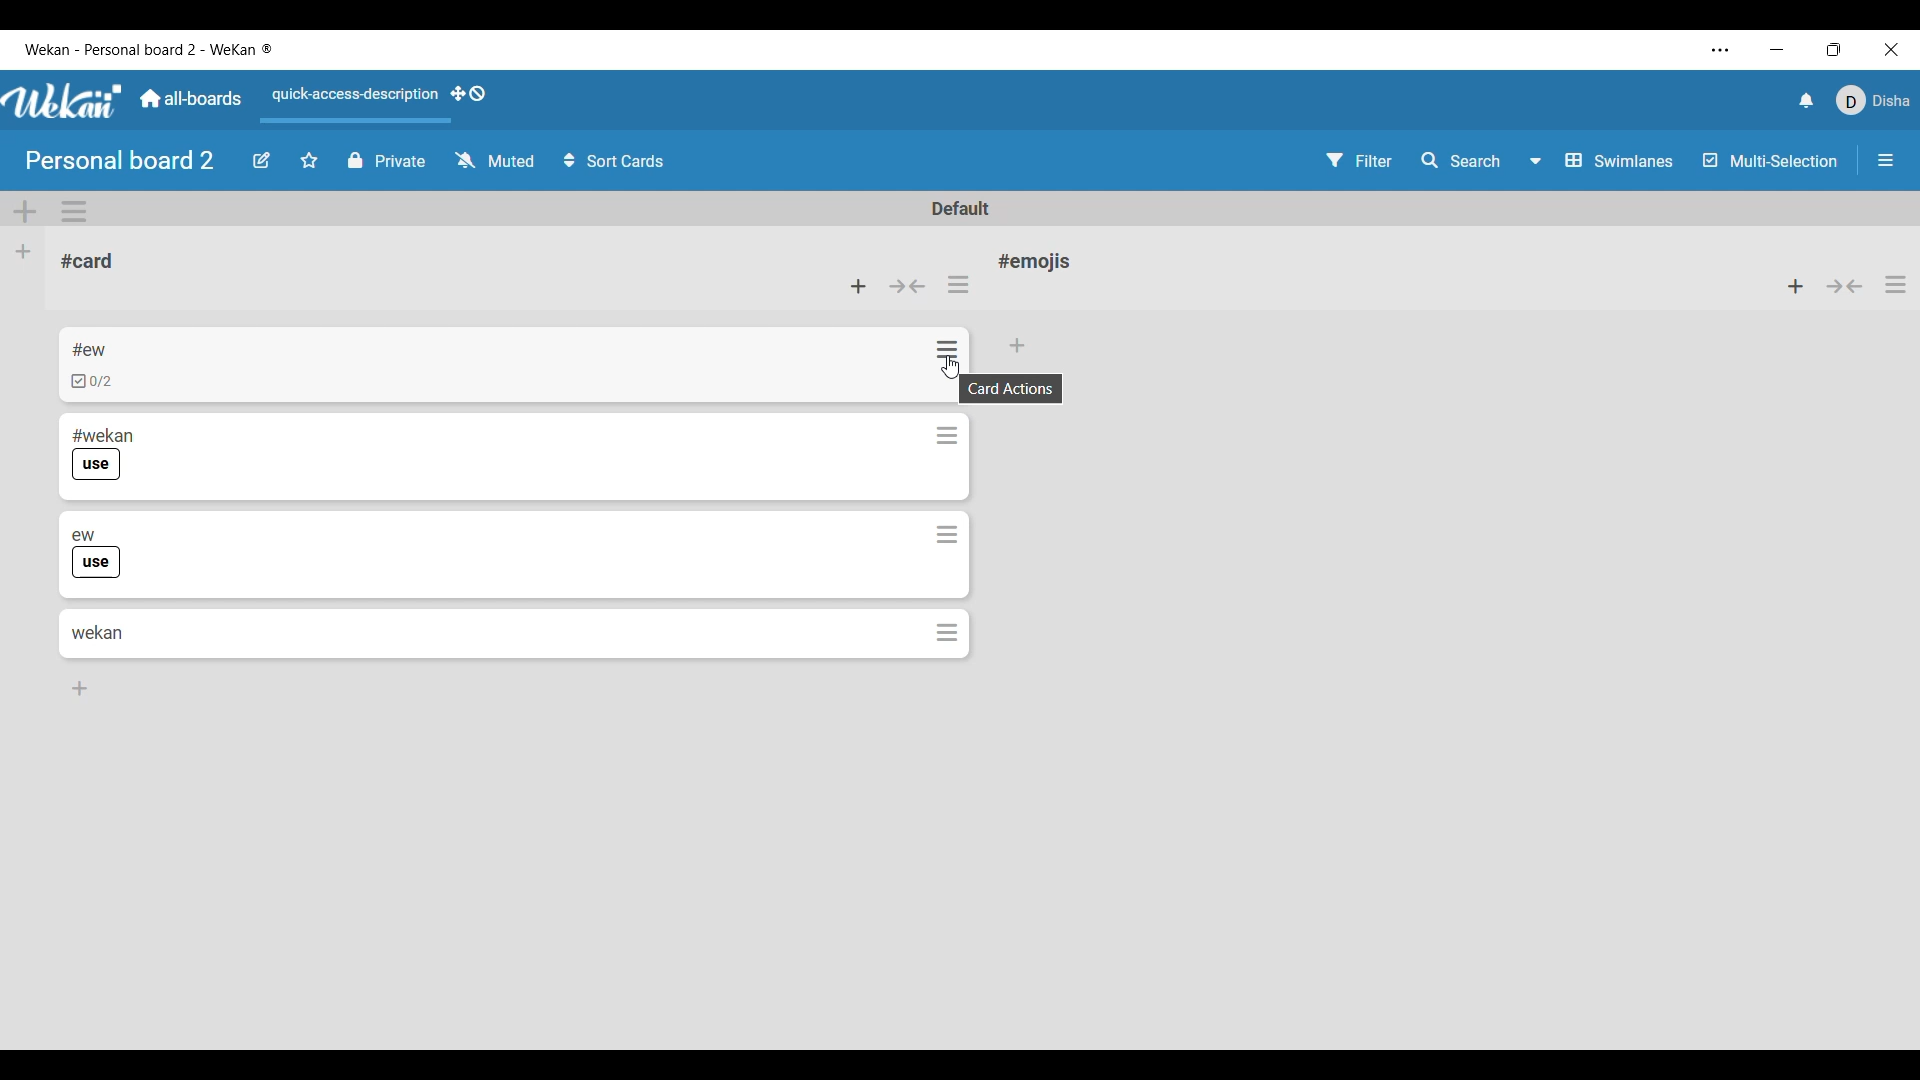 Image resolution: width=1920 pixels, height=1080 pixels. I want to click on Privacy of board, so click(387, 160).